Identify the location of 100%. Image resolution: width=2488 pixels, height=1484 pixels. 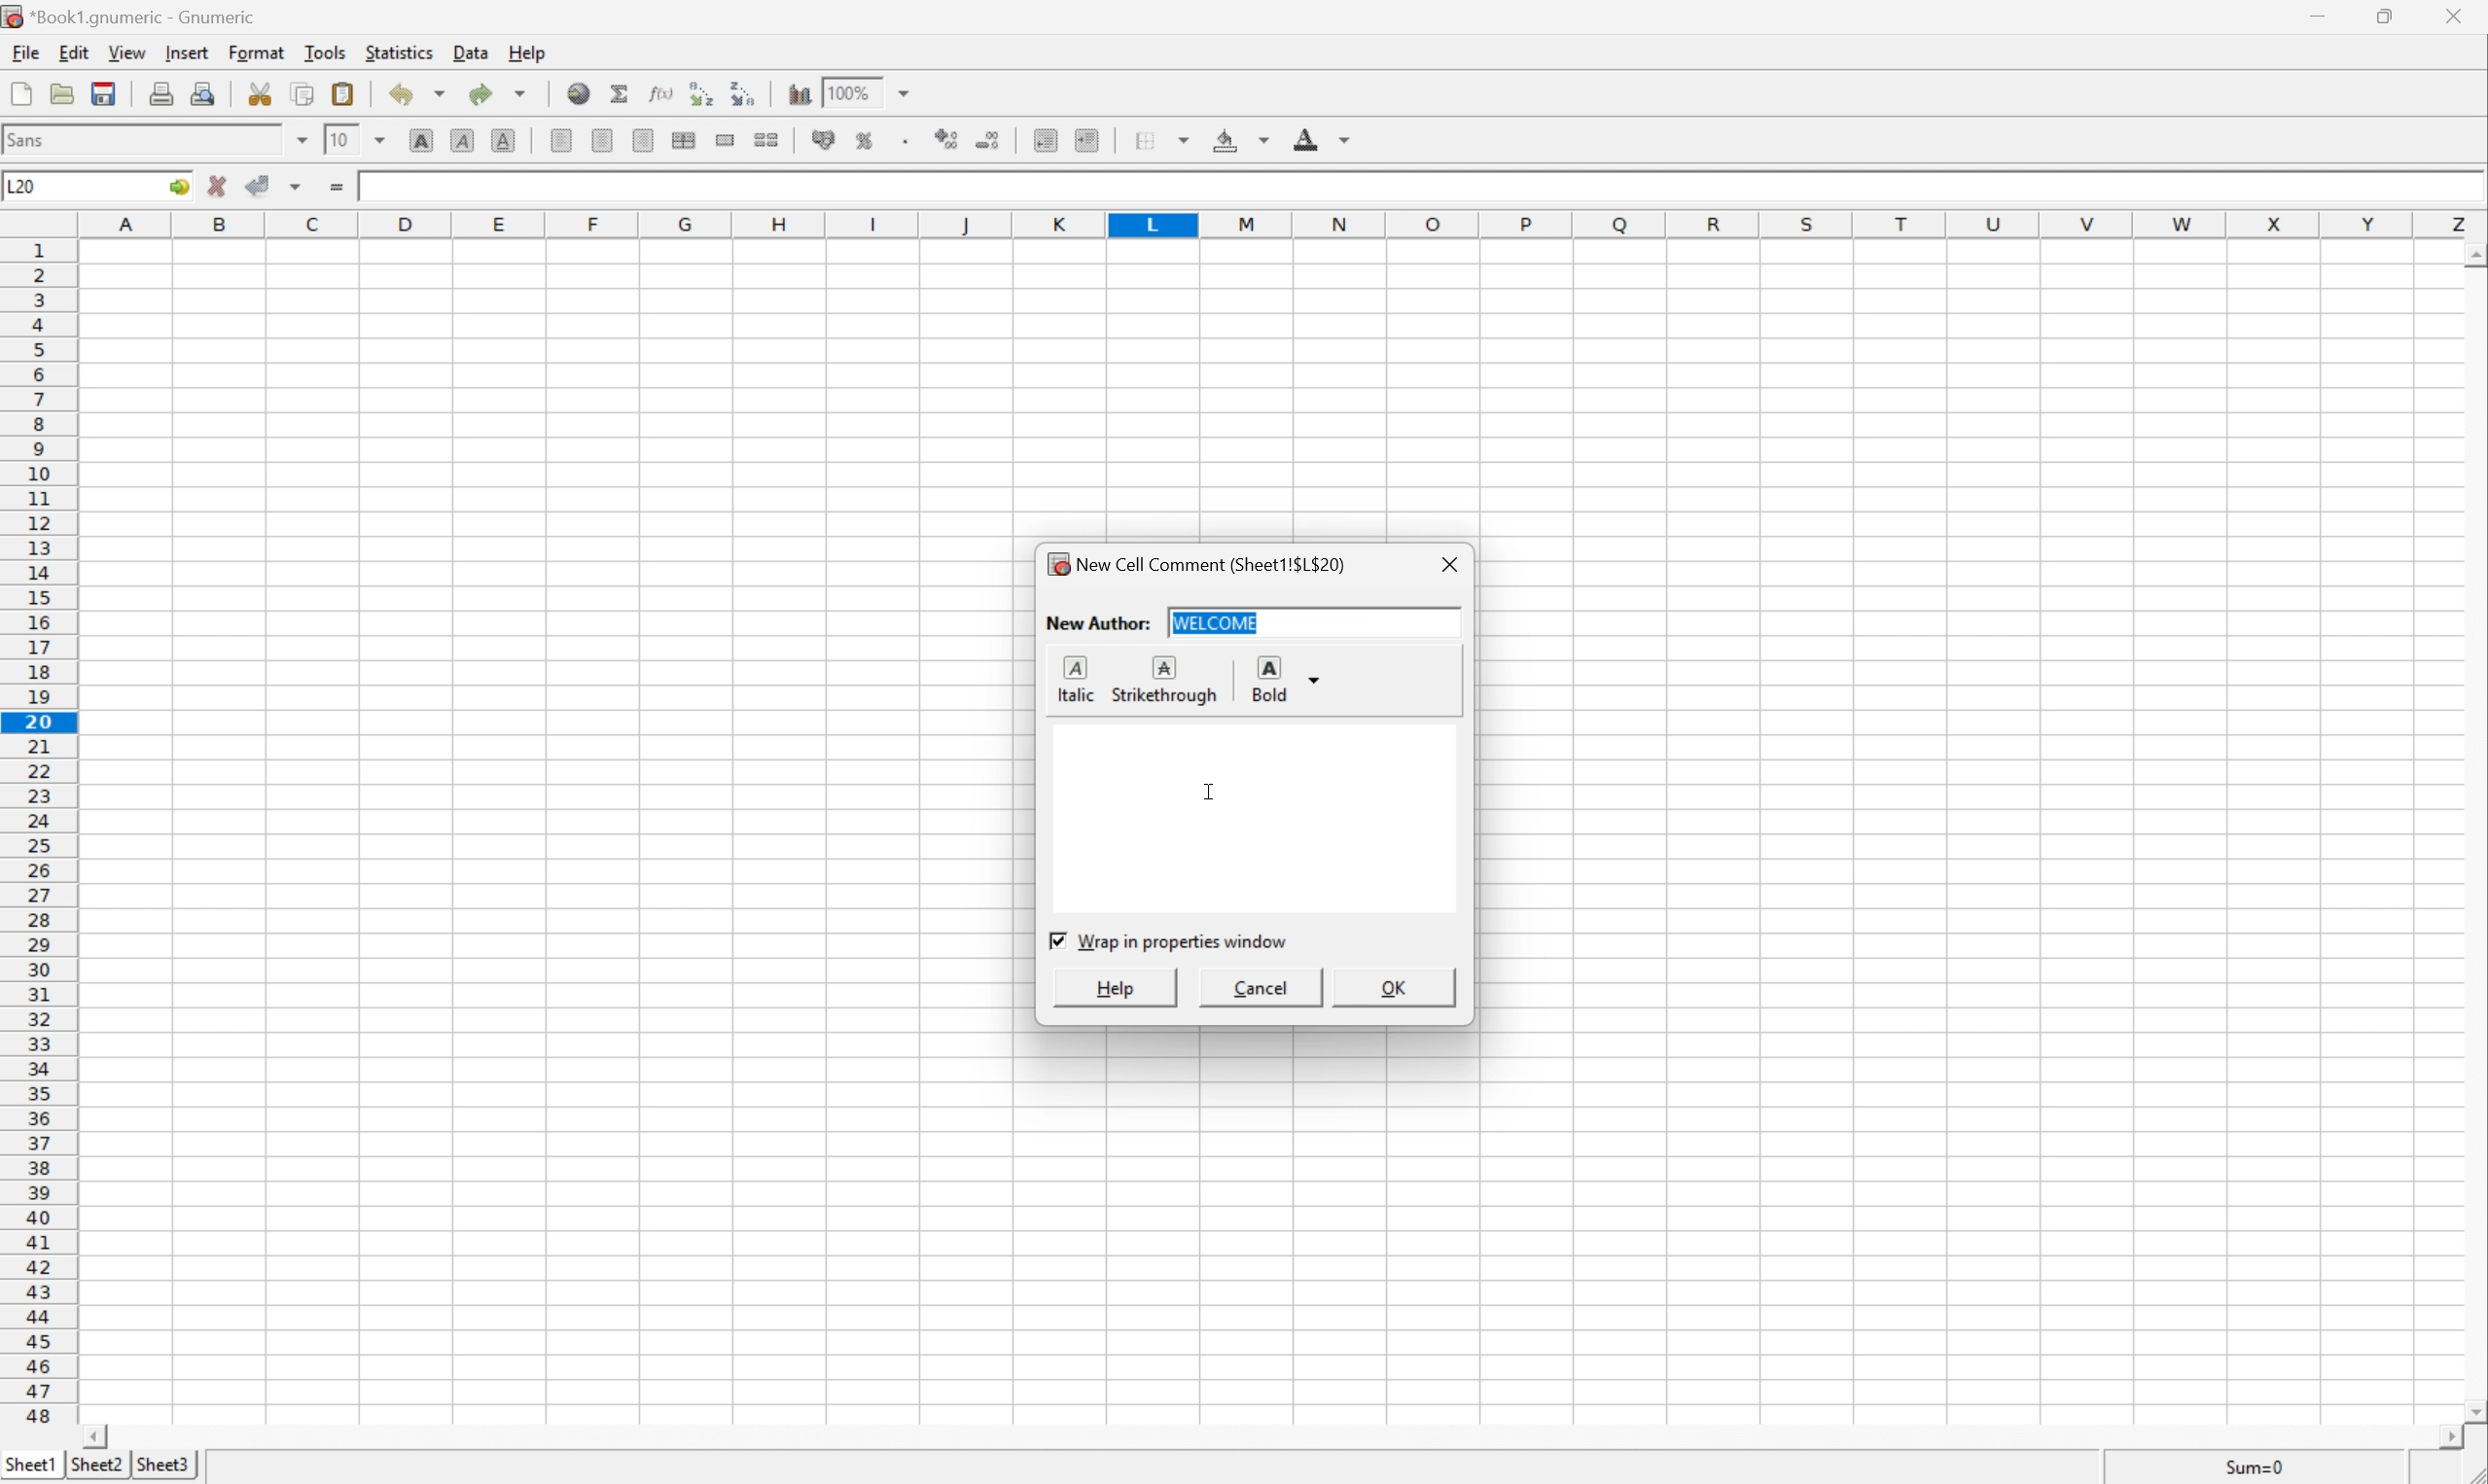
(849, 91).